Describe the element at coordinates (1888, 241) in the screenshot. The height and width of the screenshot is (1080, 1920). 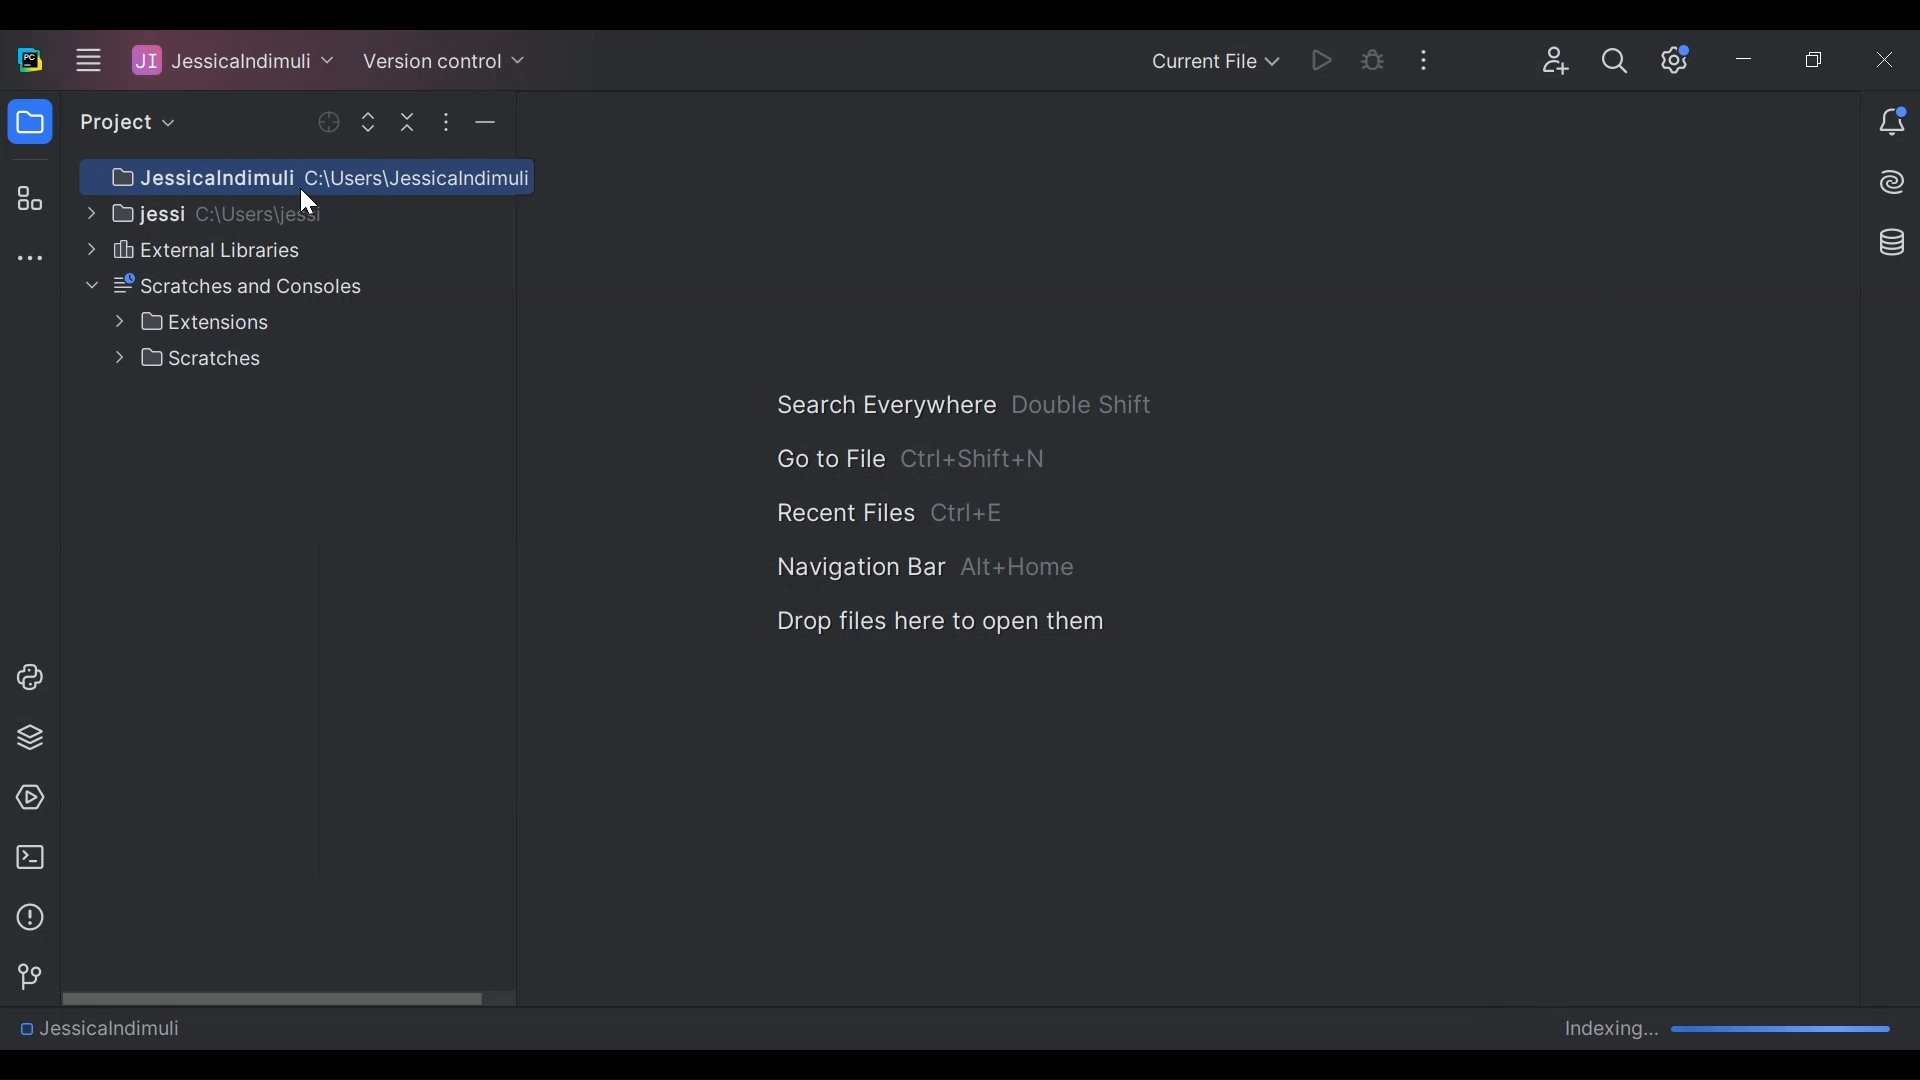
I see `Database` at that location.